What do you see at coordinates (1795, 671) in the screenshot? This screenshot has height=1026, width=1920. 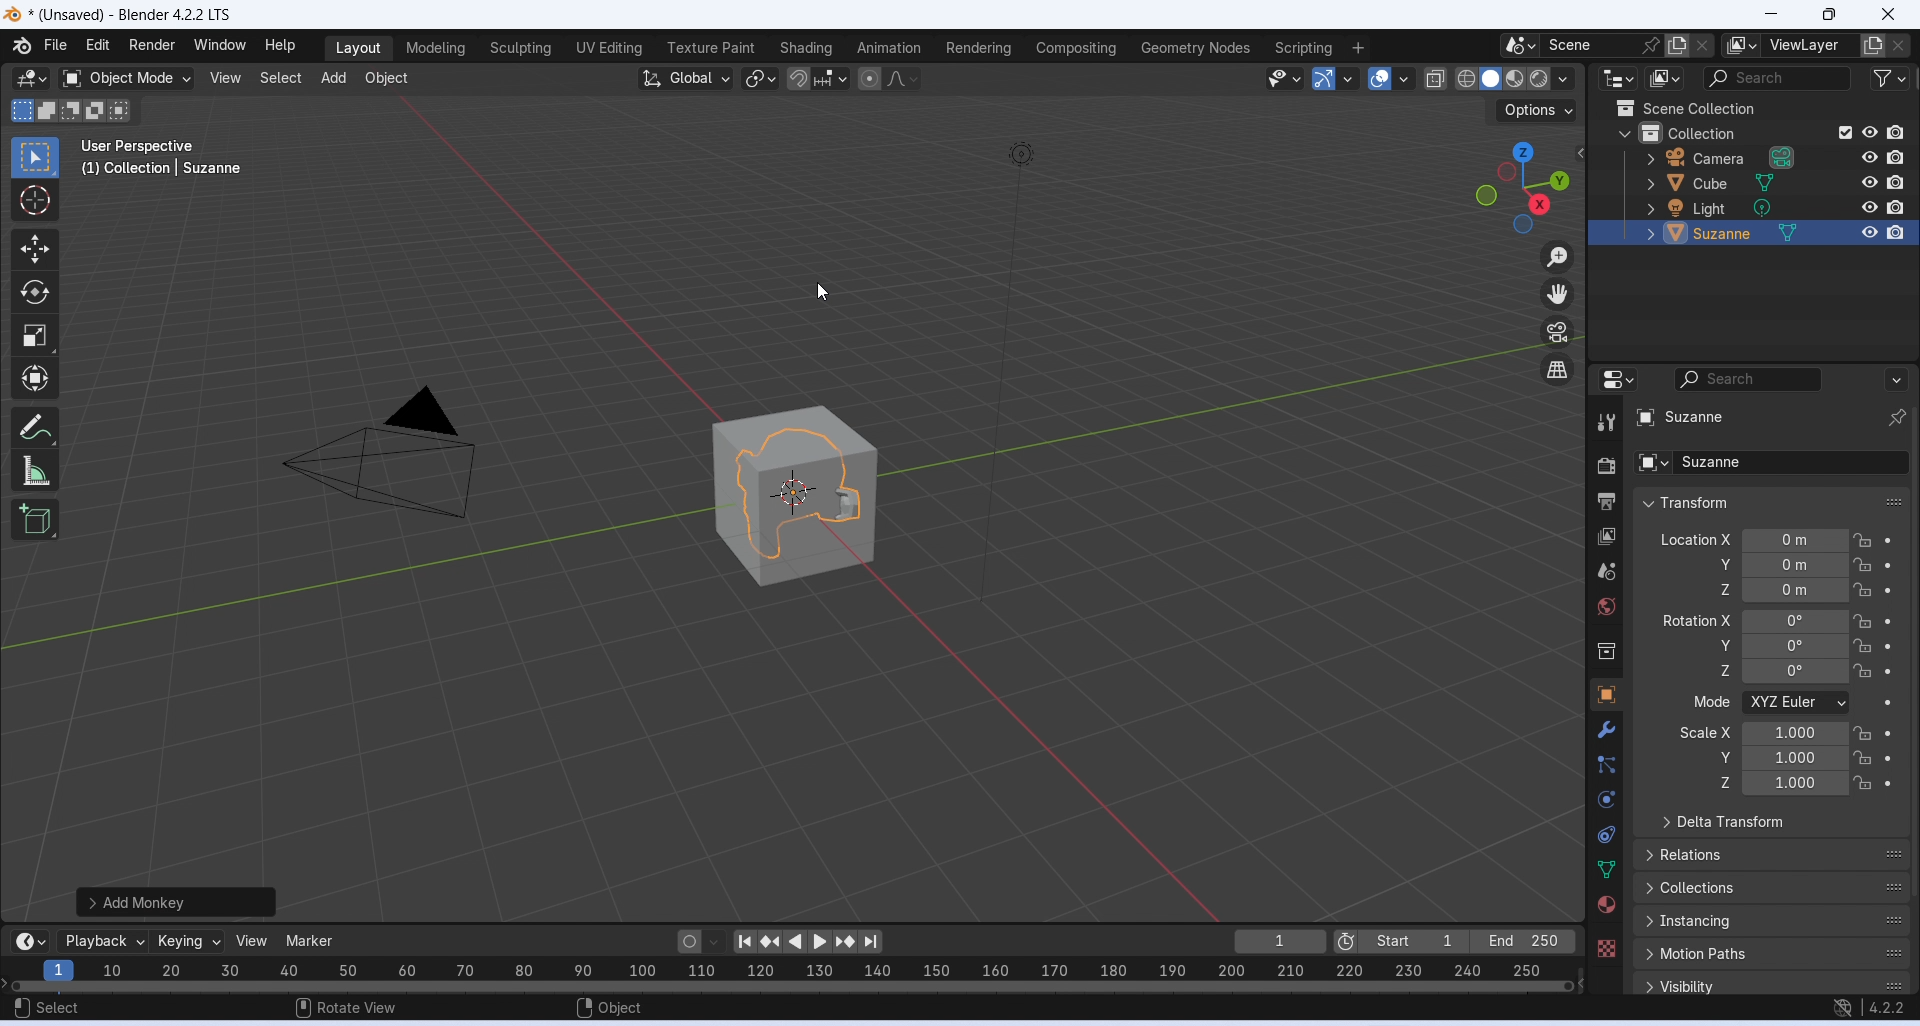 I see `euler rotation` at bounding box center [1795, 671].